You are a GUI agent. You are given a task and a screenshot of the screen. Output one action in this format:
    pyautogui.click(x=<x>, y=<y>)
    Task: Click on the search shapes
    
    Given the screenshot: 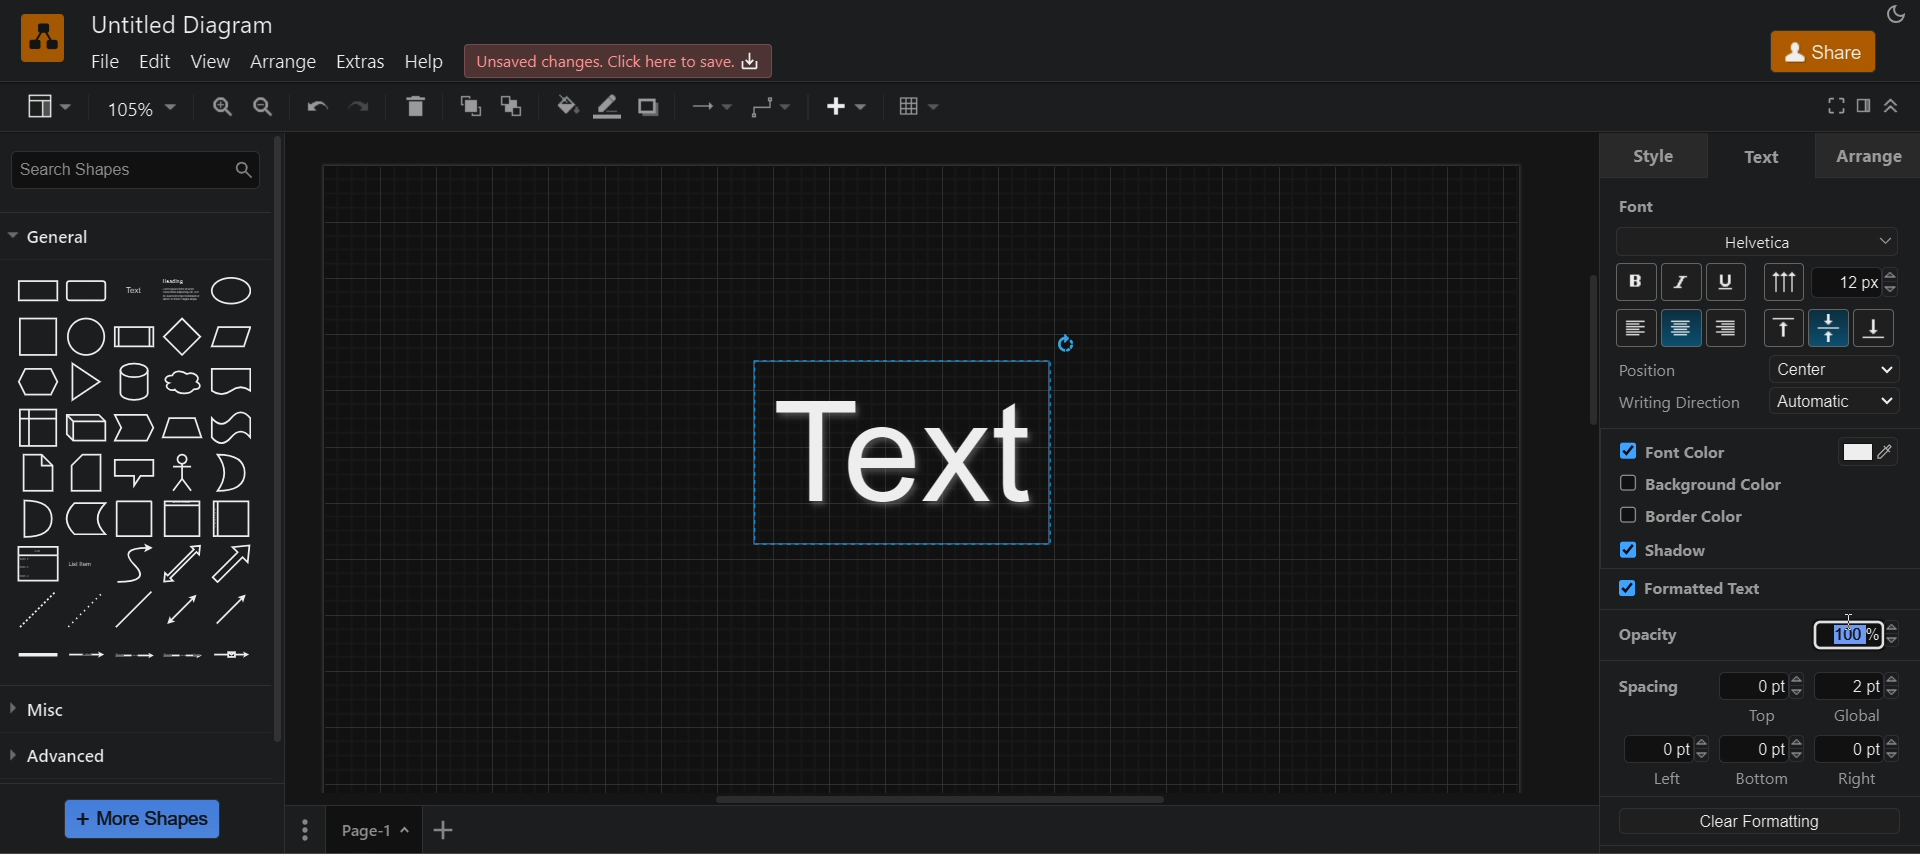 What is the action you would take?
    pyautogui.click(x=132, y=170)
    